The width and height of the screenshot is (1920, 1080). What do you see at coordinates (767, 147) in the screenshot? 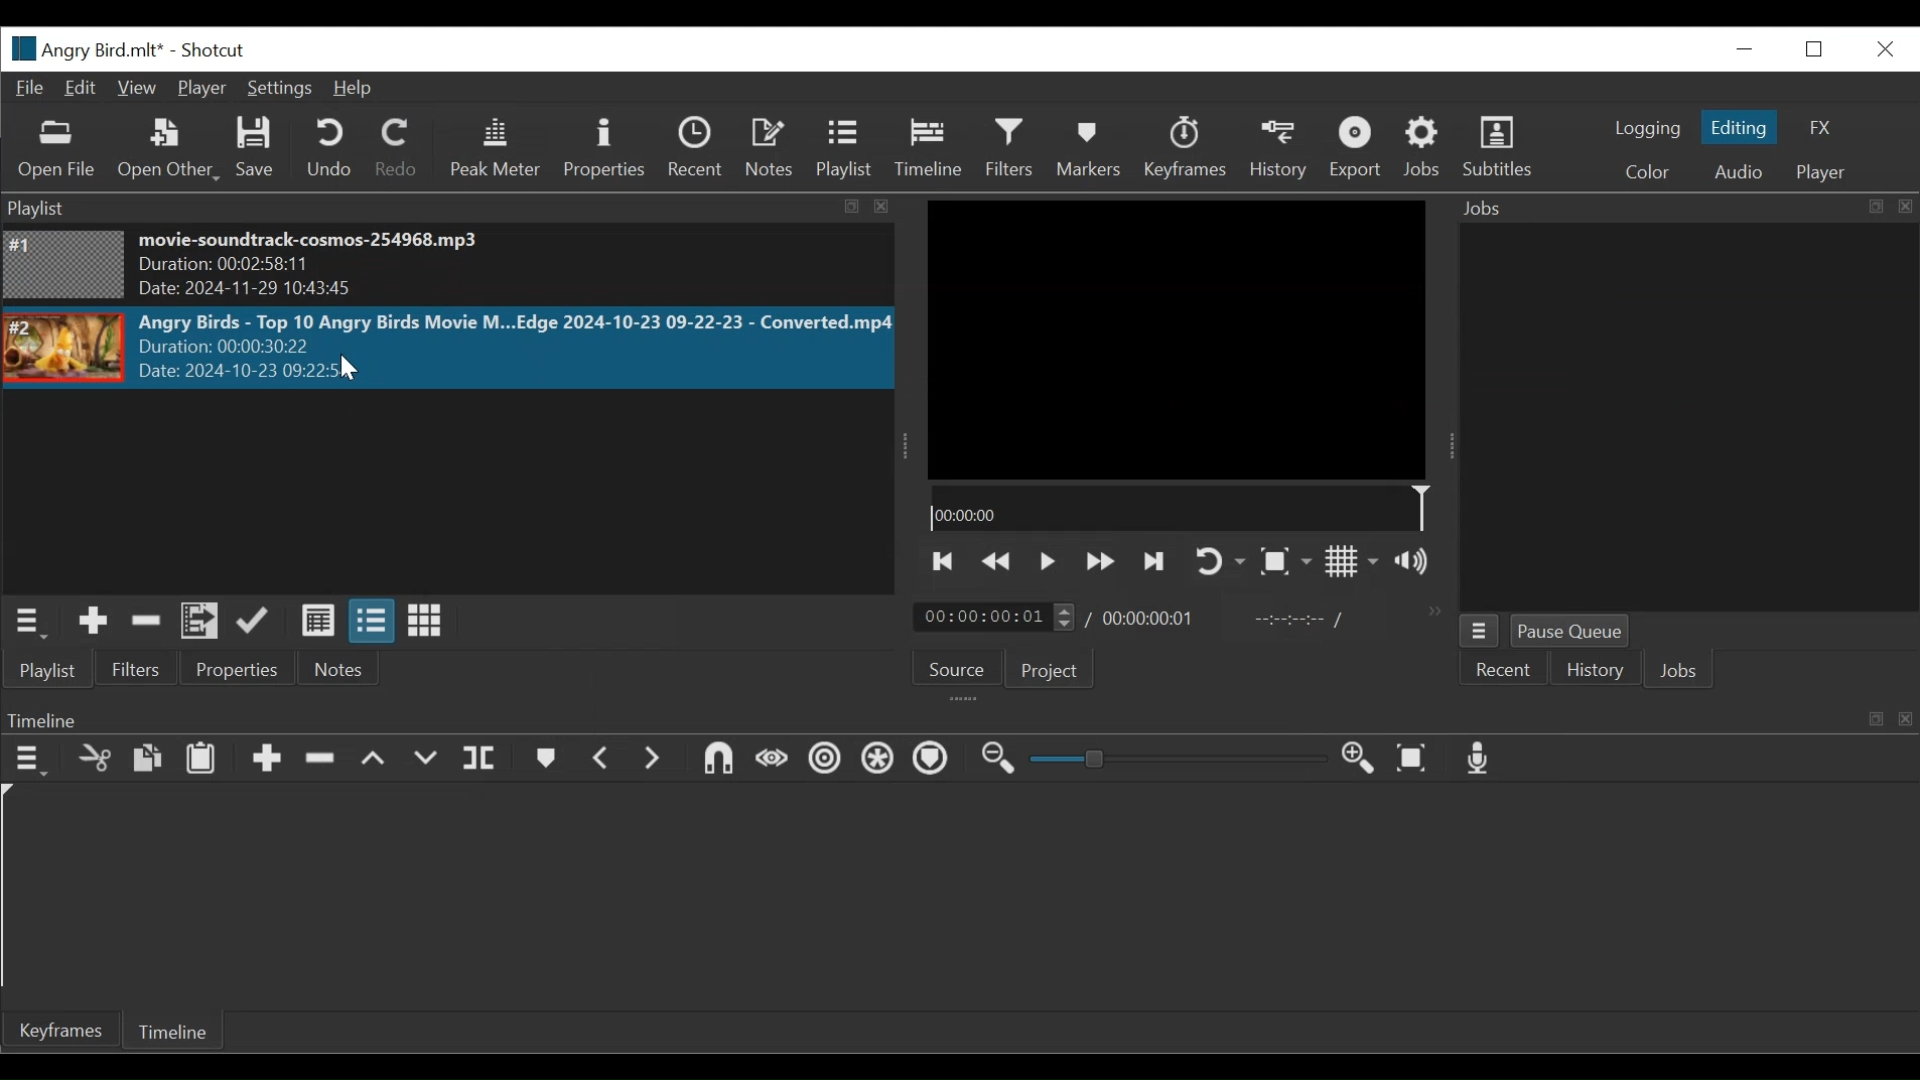
I see `Notes` at bounding box center [767, 147].